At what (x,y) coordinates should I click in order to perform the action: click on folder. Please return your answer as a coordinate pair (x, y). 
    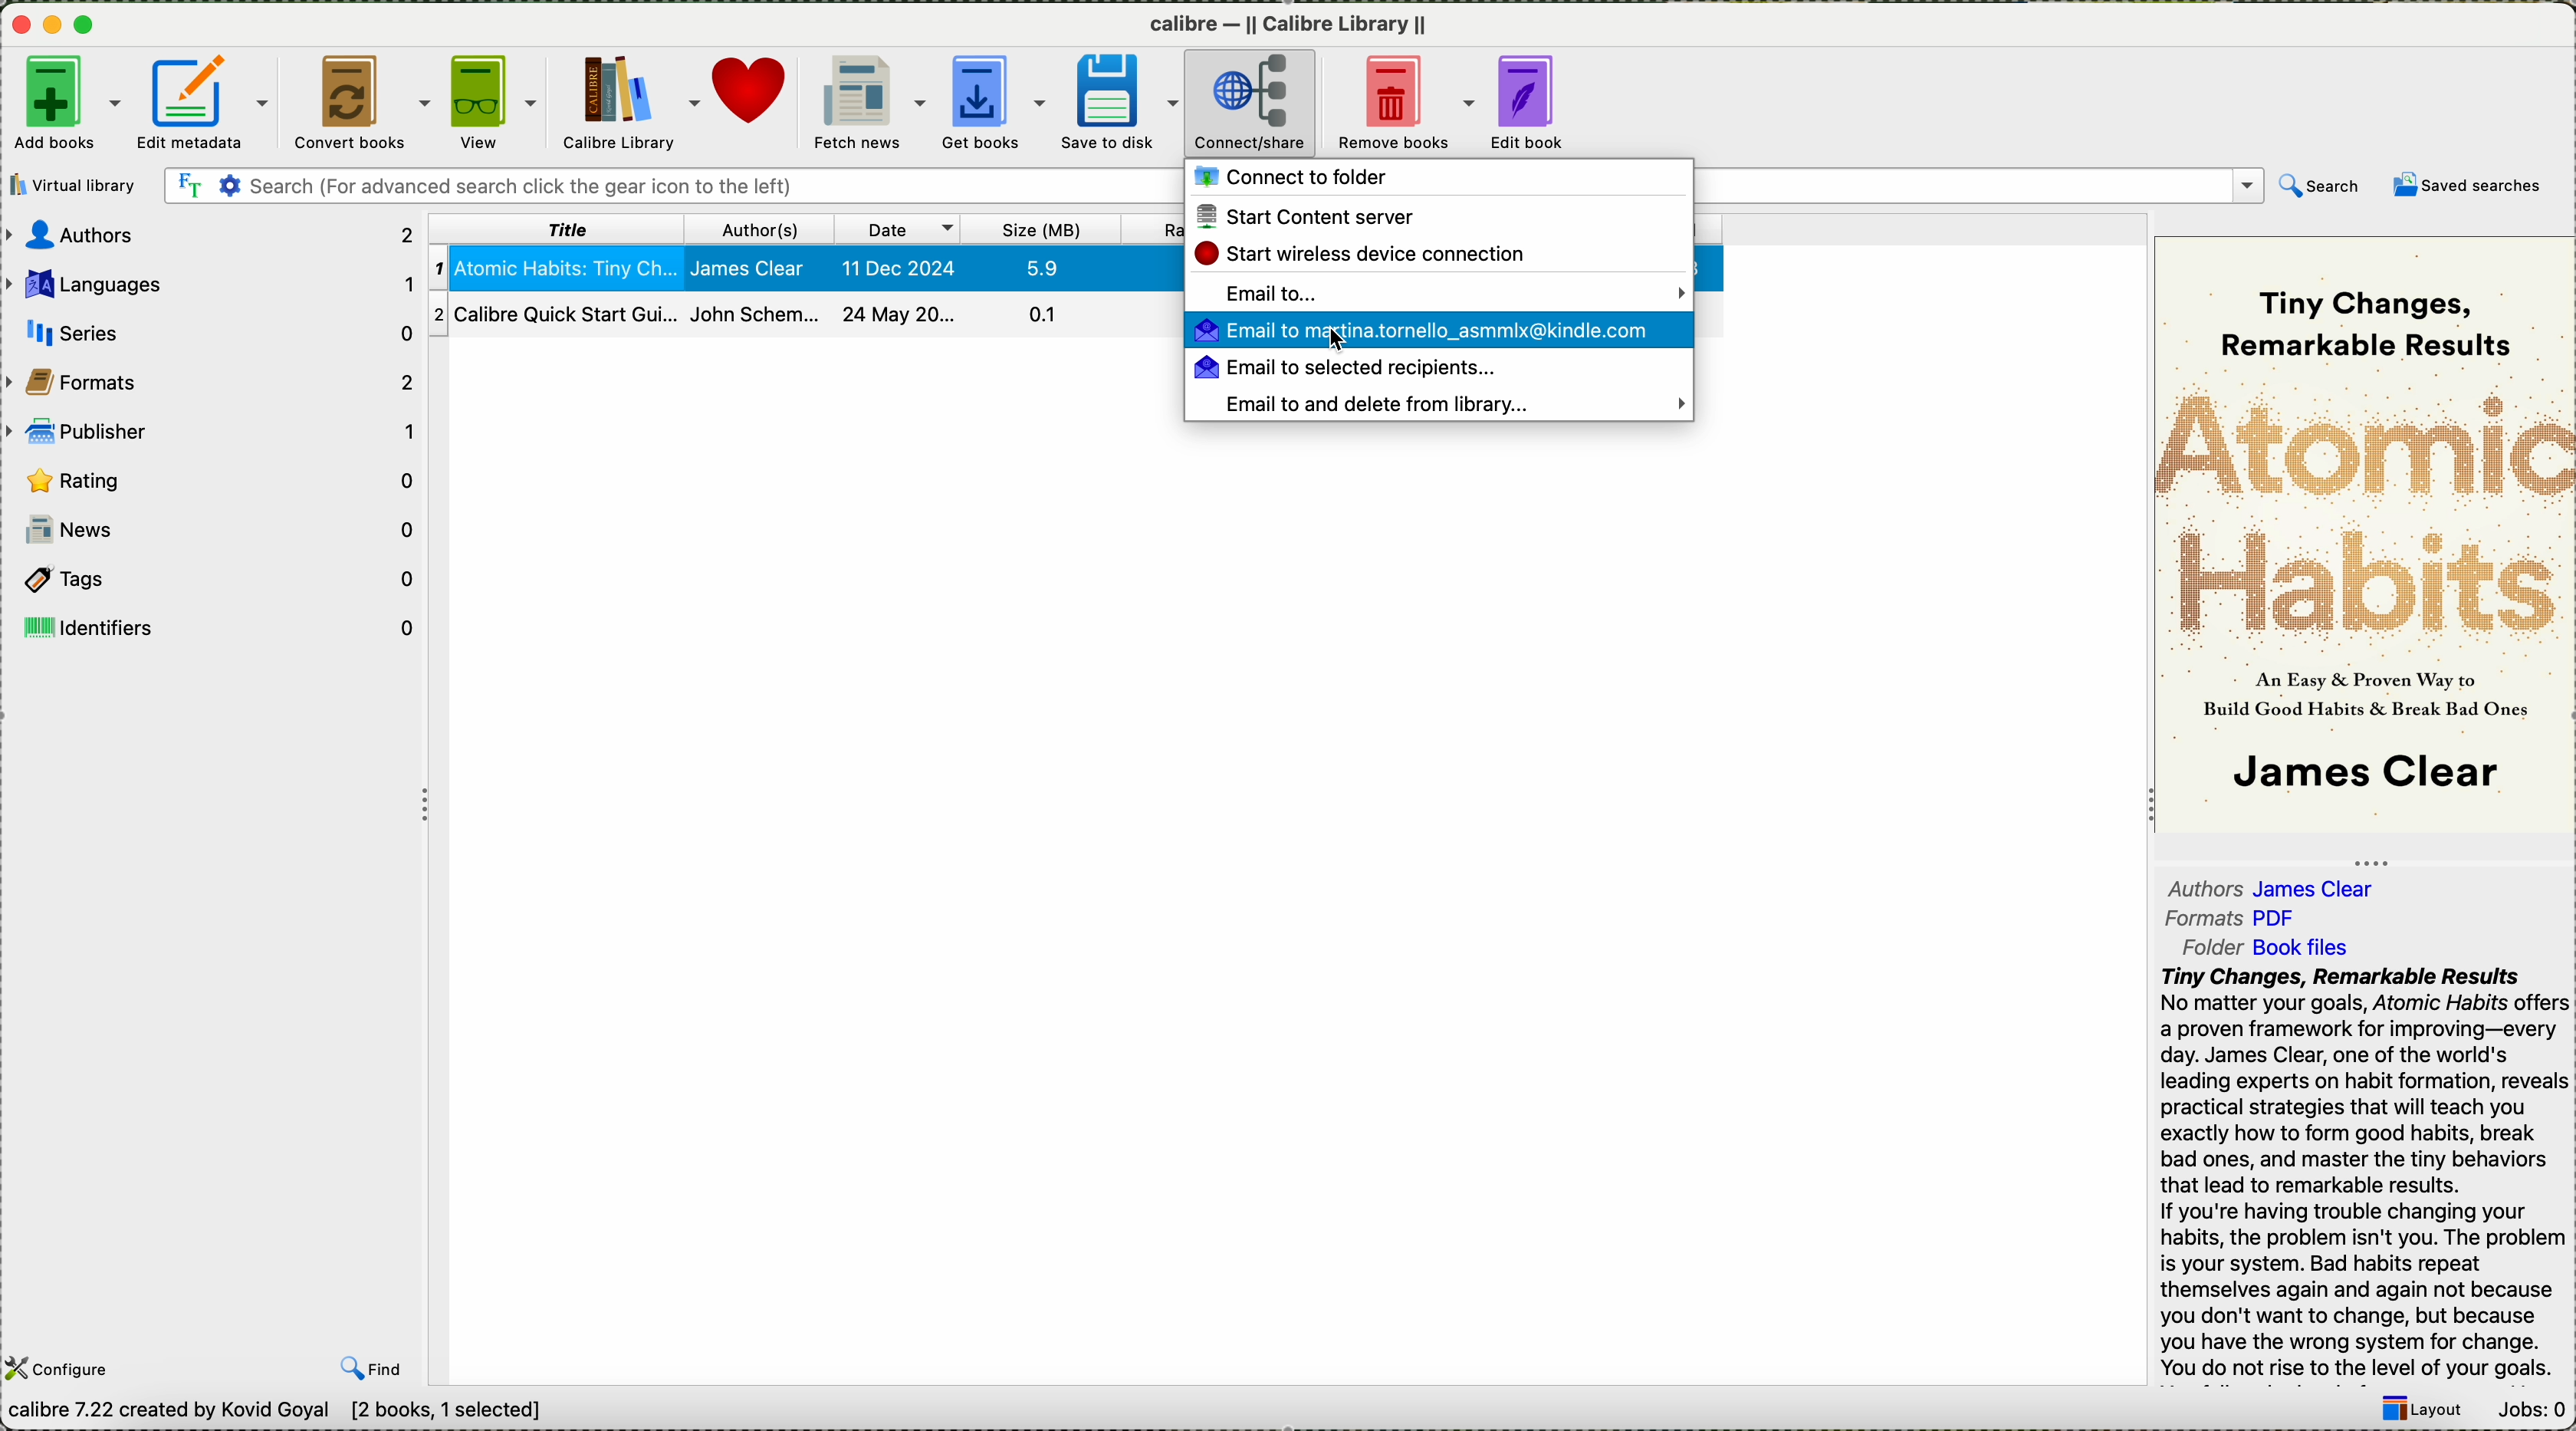
    Looking at the image, I should click on (2273, 948).